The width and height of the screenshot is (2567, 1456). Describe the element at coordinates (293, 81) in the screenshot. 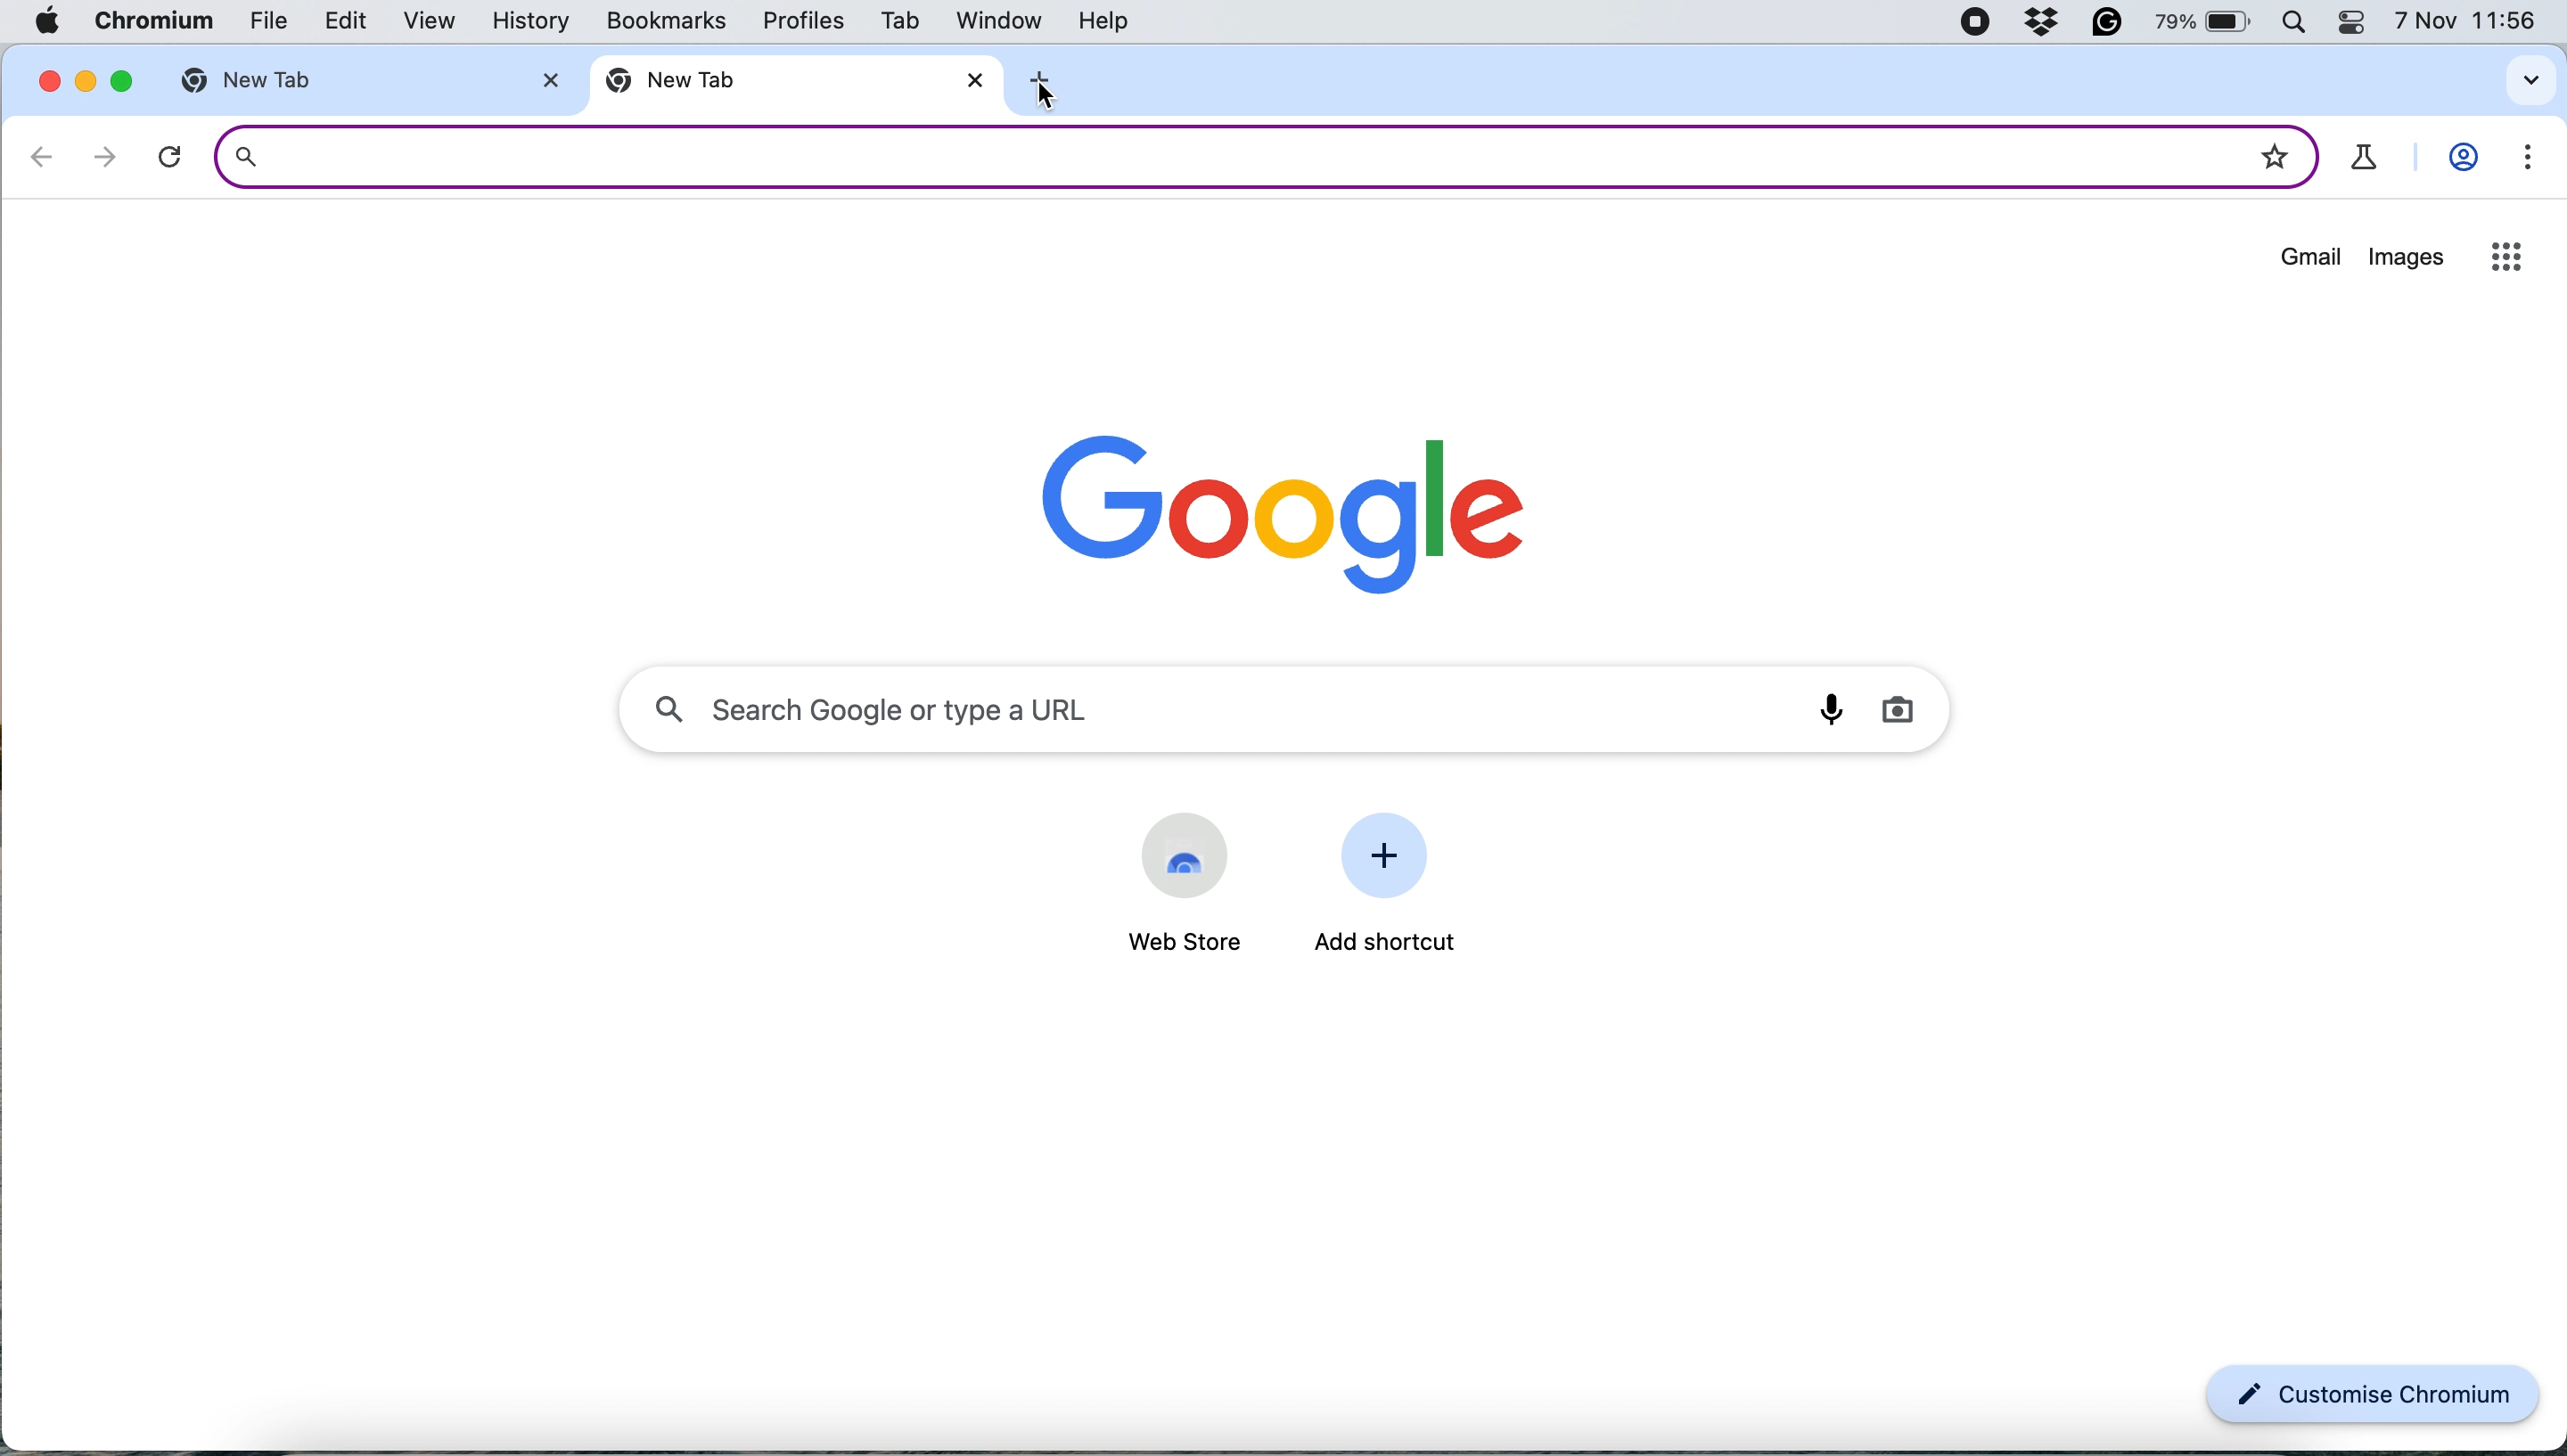

I see `new tab` at that location.